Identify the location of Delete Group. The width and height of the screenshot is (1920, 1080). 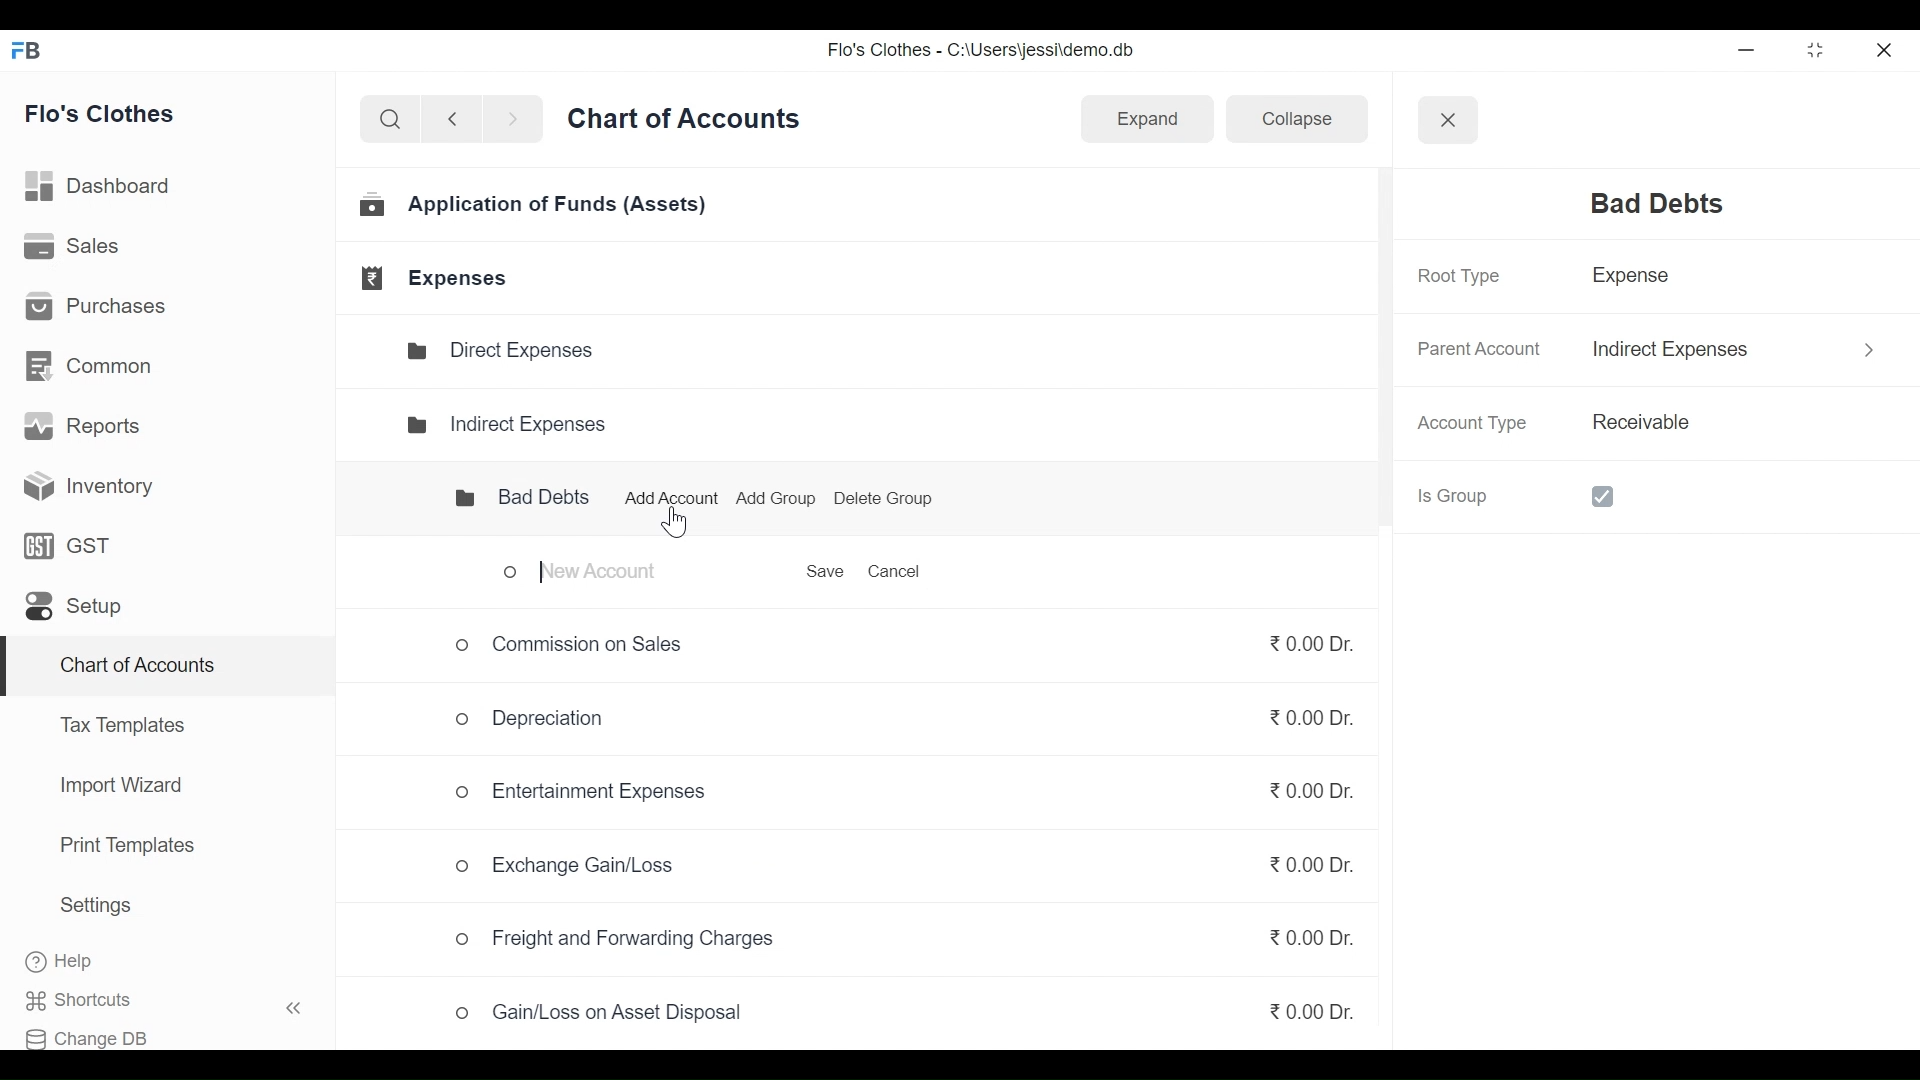
(888, 499).